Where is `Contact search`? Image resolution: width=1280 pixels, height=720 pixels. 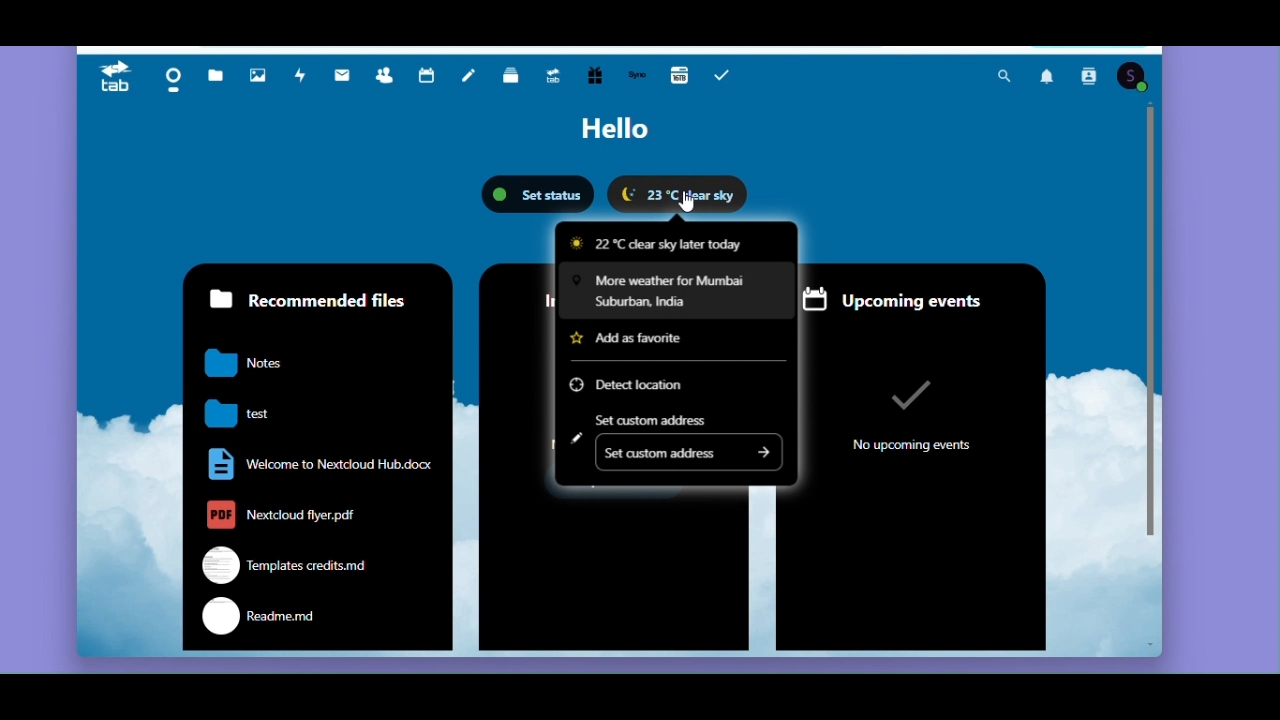 Contact search is located at coordinates (1090, 76).